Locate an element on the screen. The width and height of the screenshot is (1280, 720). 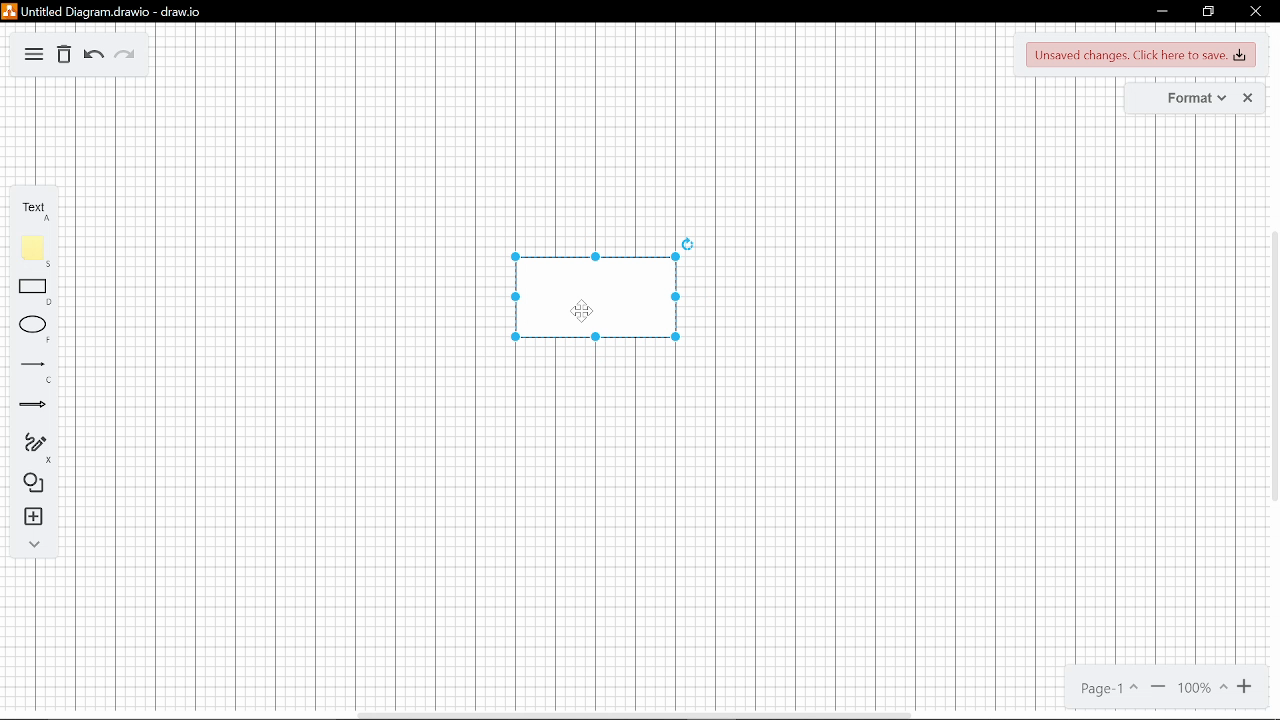
Color is located at coordinates (36, 247).